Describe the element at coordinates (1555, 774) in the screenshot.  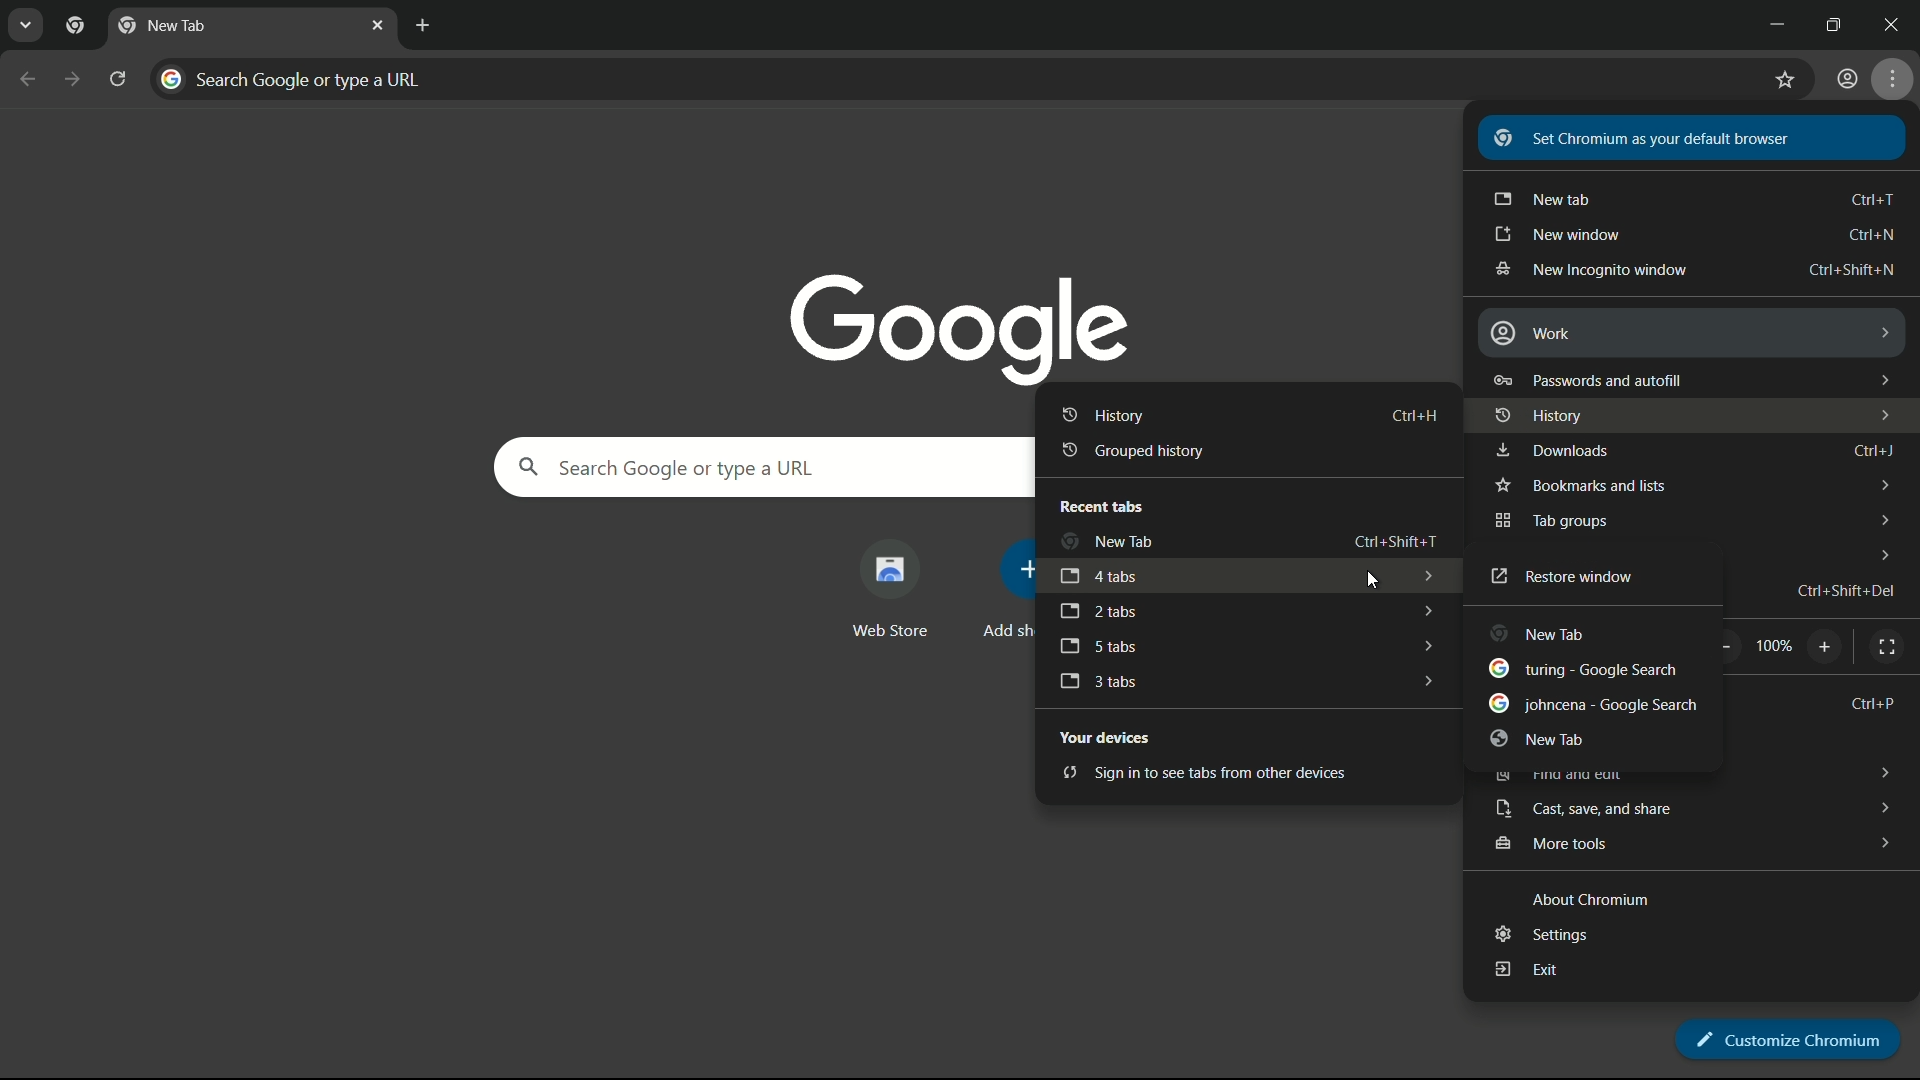
I see `find and edit` at that location.